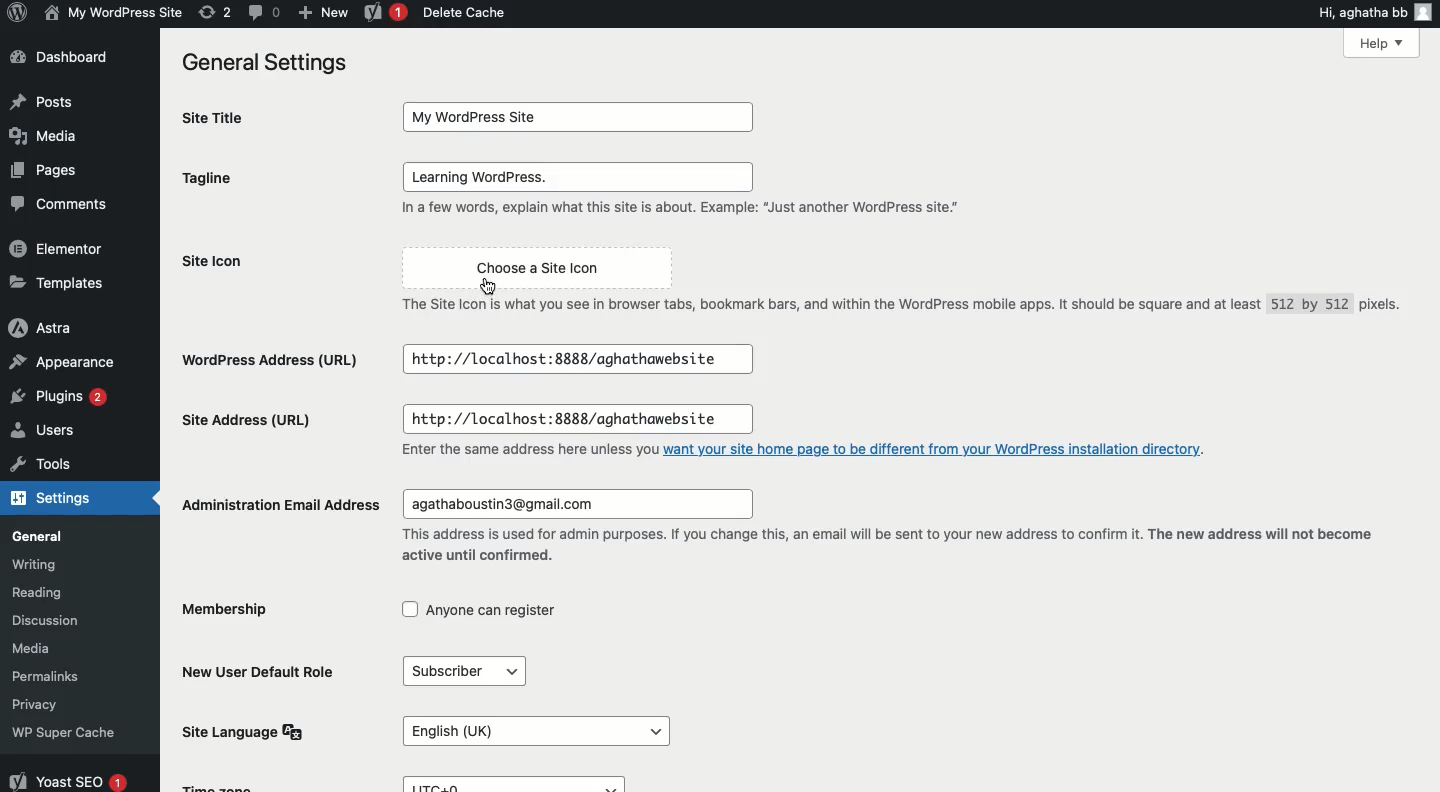  What do you see at coordinates (60, 433) in the screenshot?
I see `Users` at bounding box center [60, 433].